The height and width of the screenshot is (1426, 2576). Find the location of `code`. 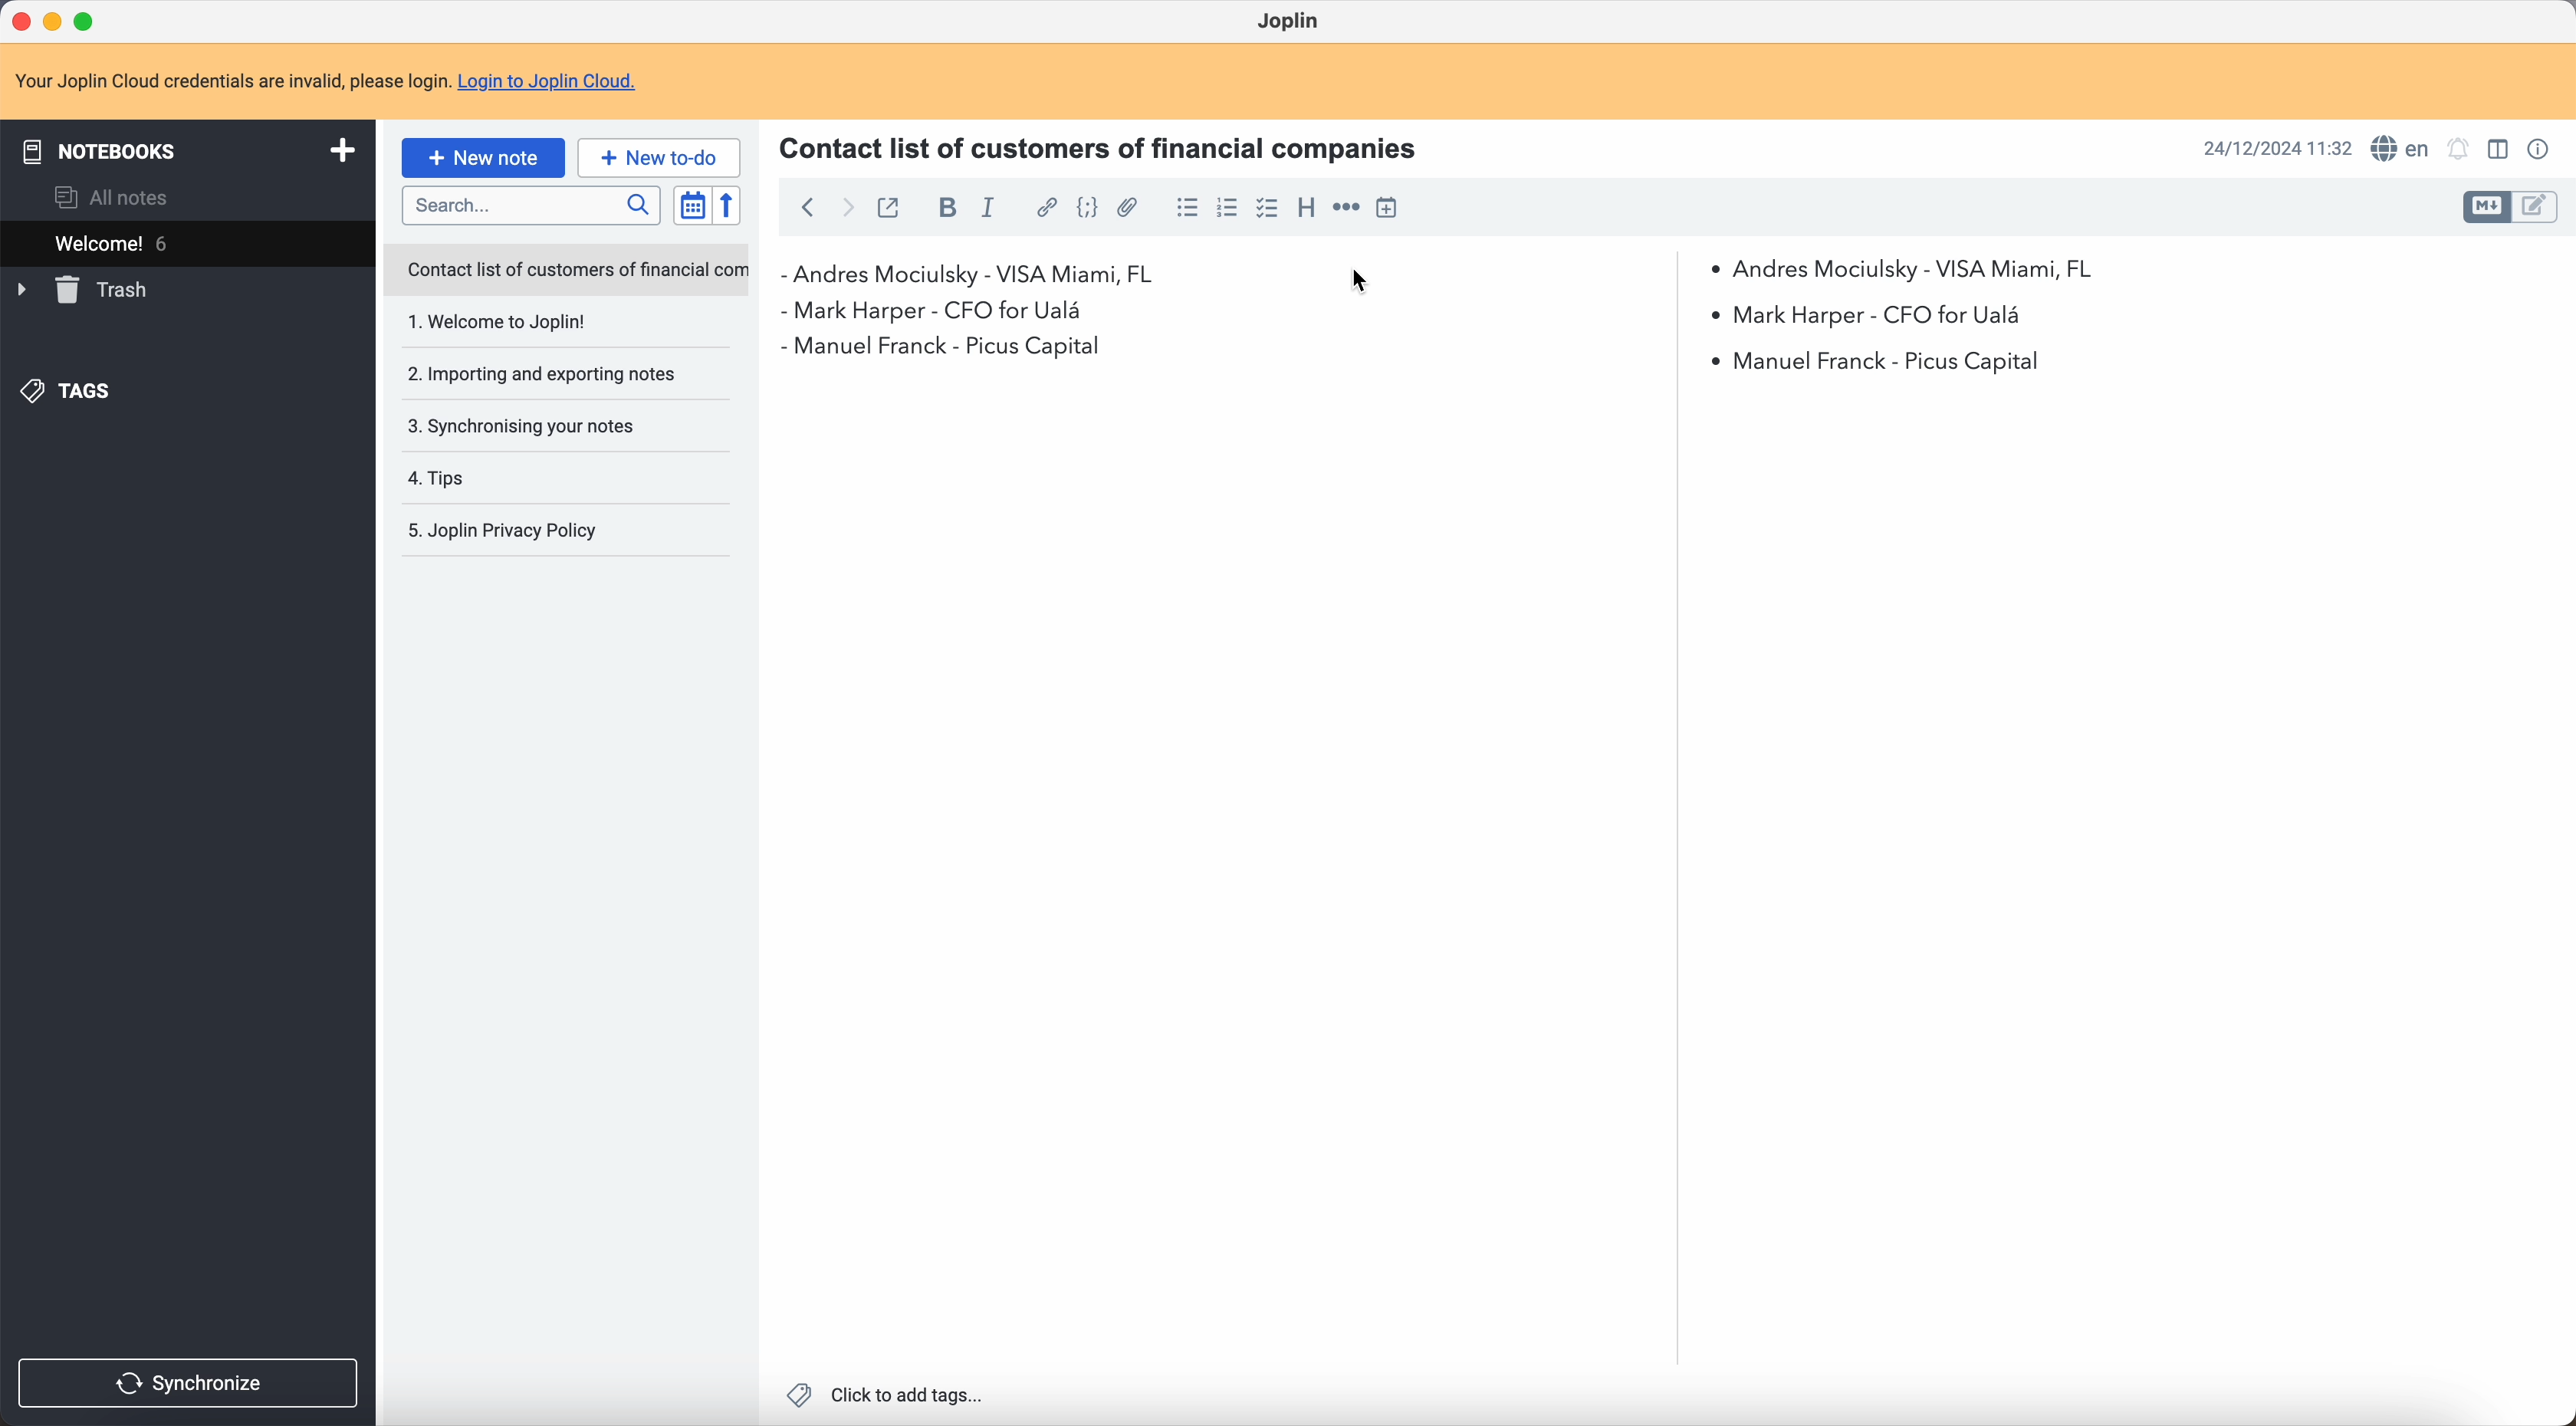

code is located at coordinates (1087, 209).